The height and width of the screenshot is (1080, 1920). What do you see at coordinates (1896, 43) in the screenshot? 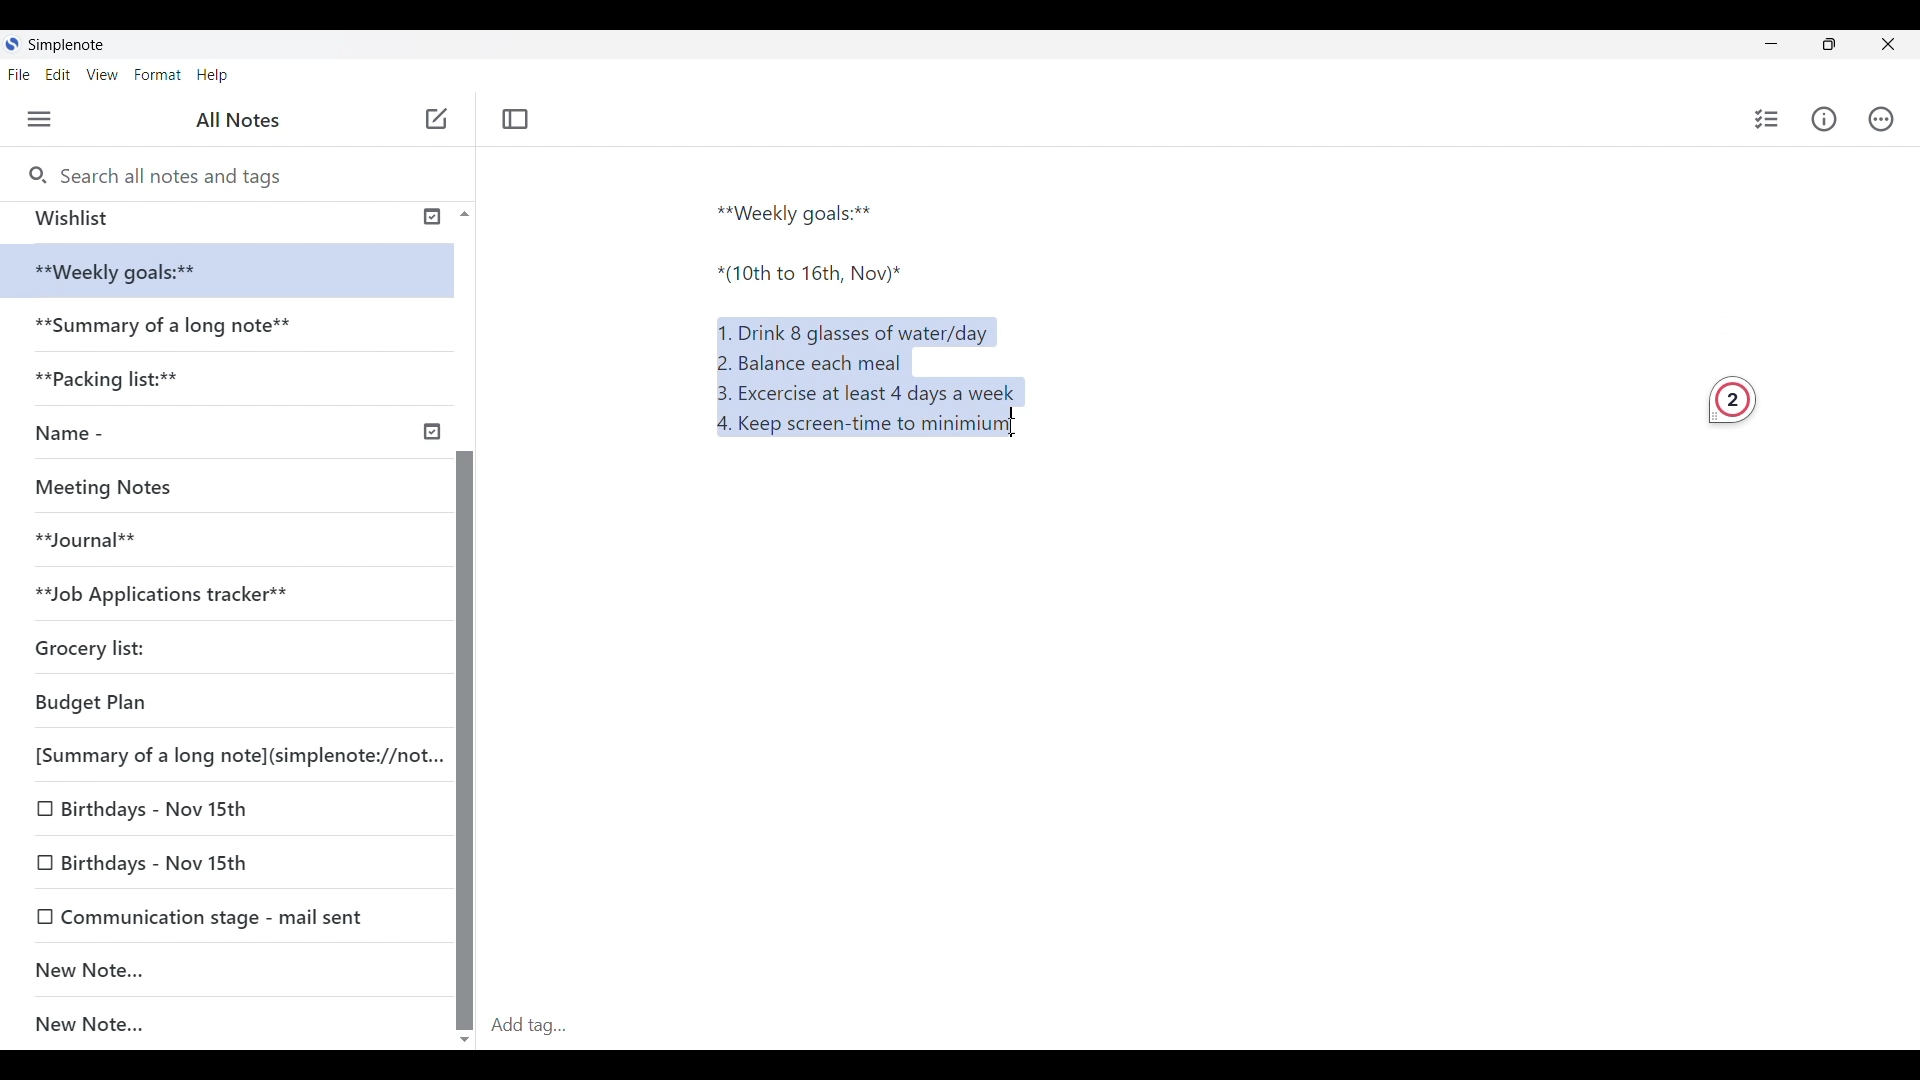
I see `Close` at bounding box center [1896, 43].